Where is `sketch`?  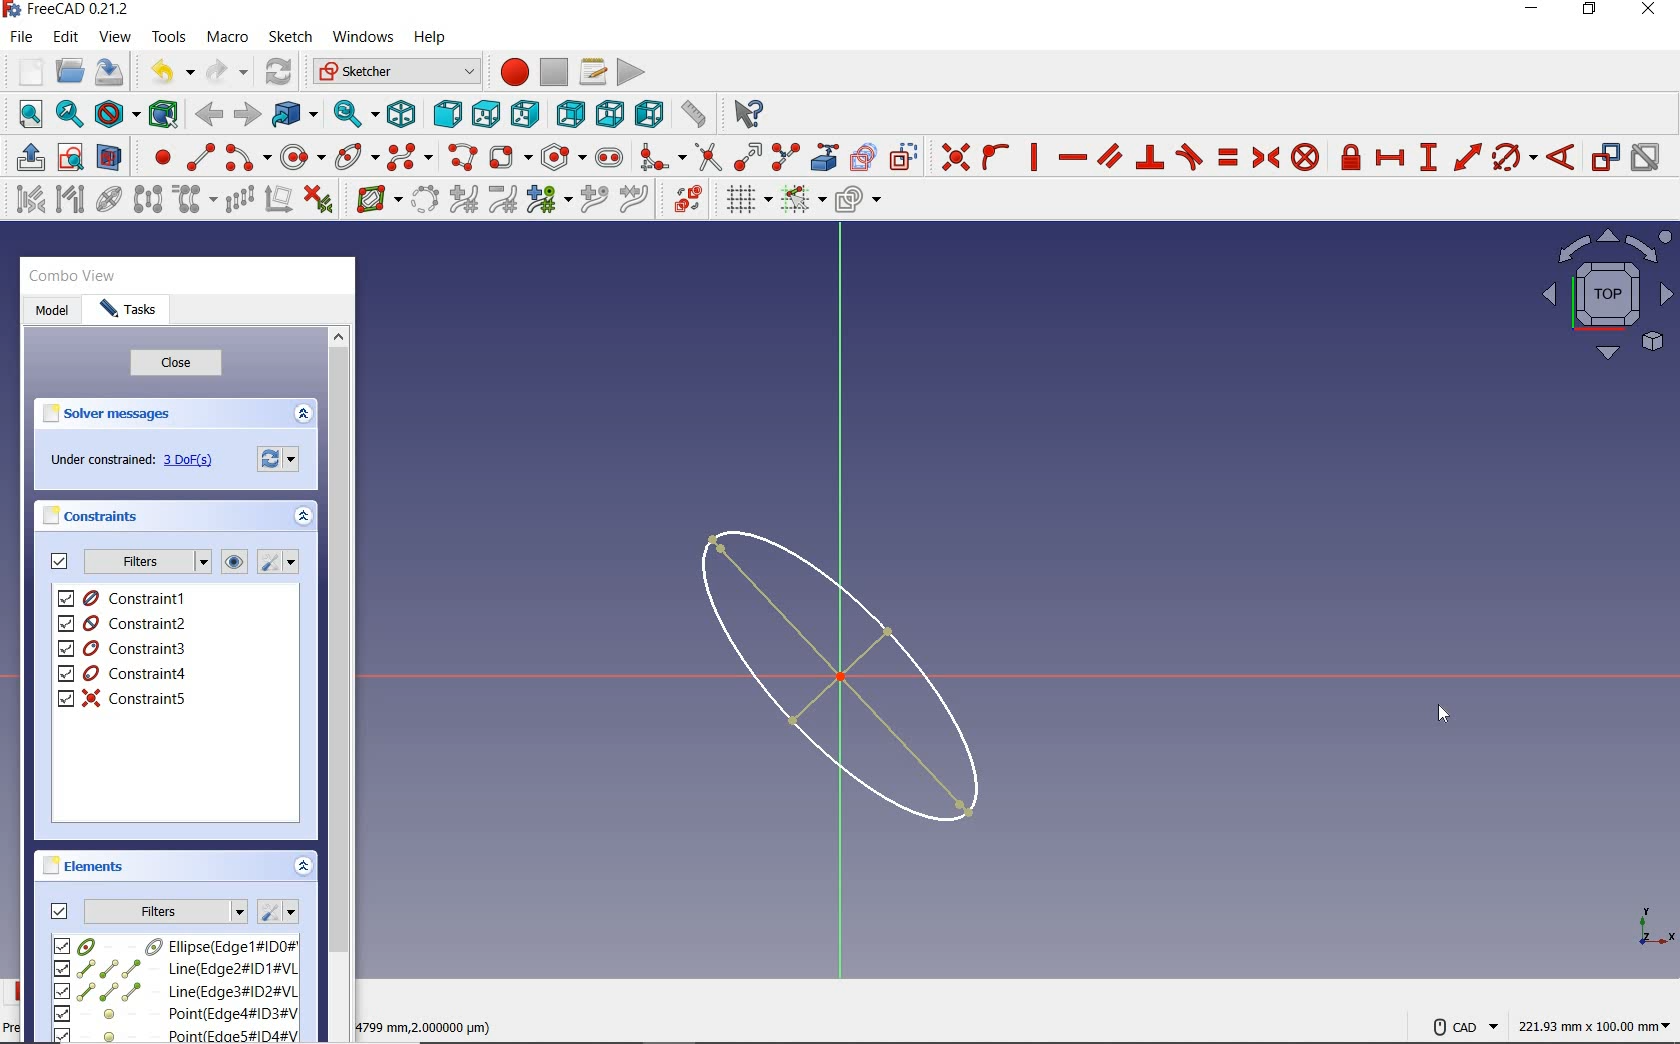 sketch is located at coordinates (289, 37).